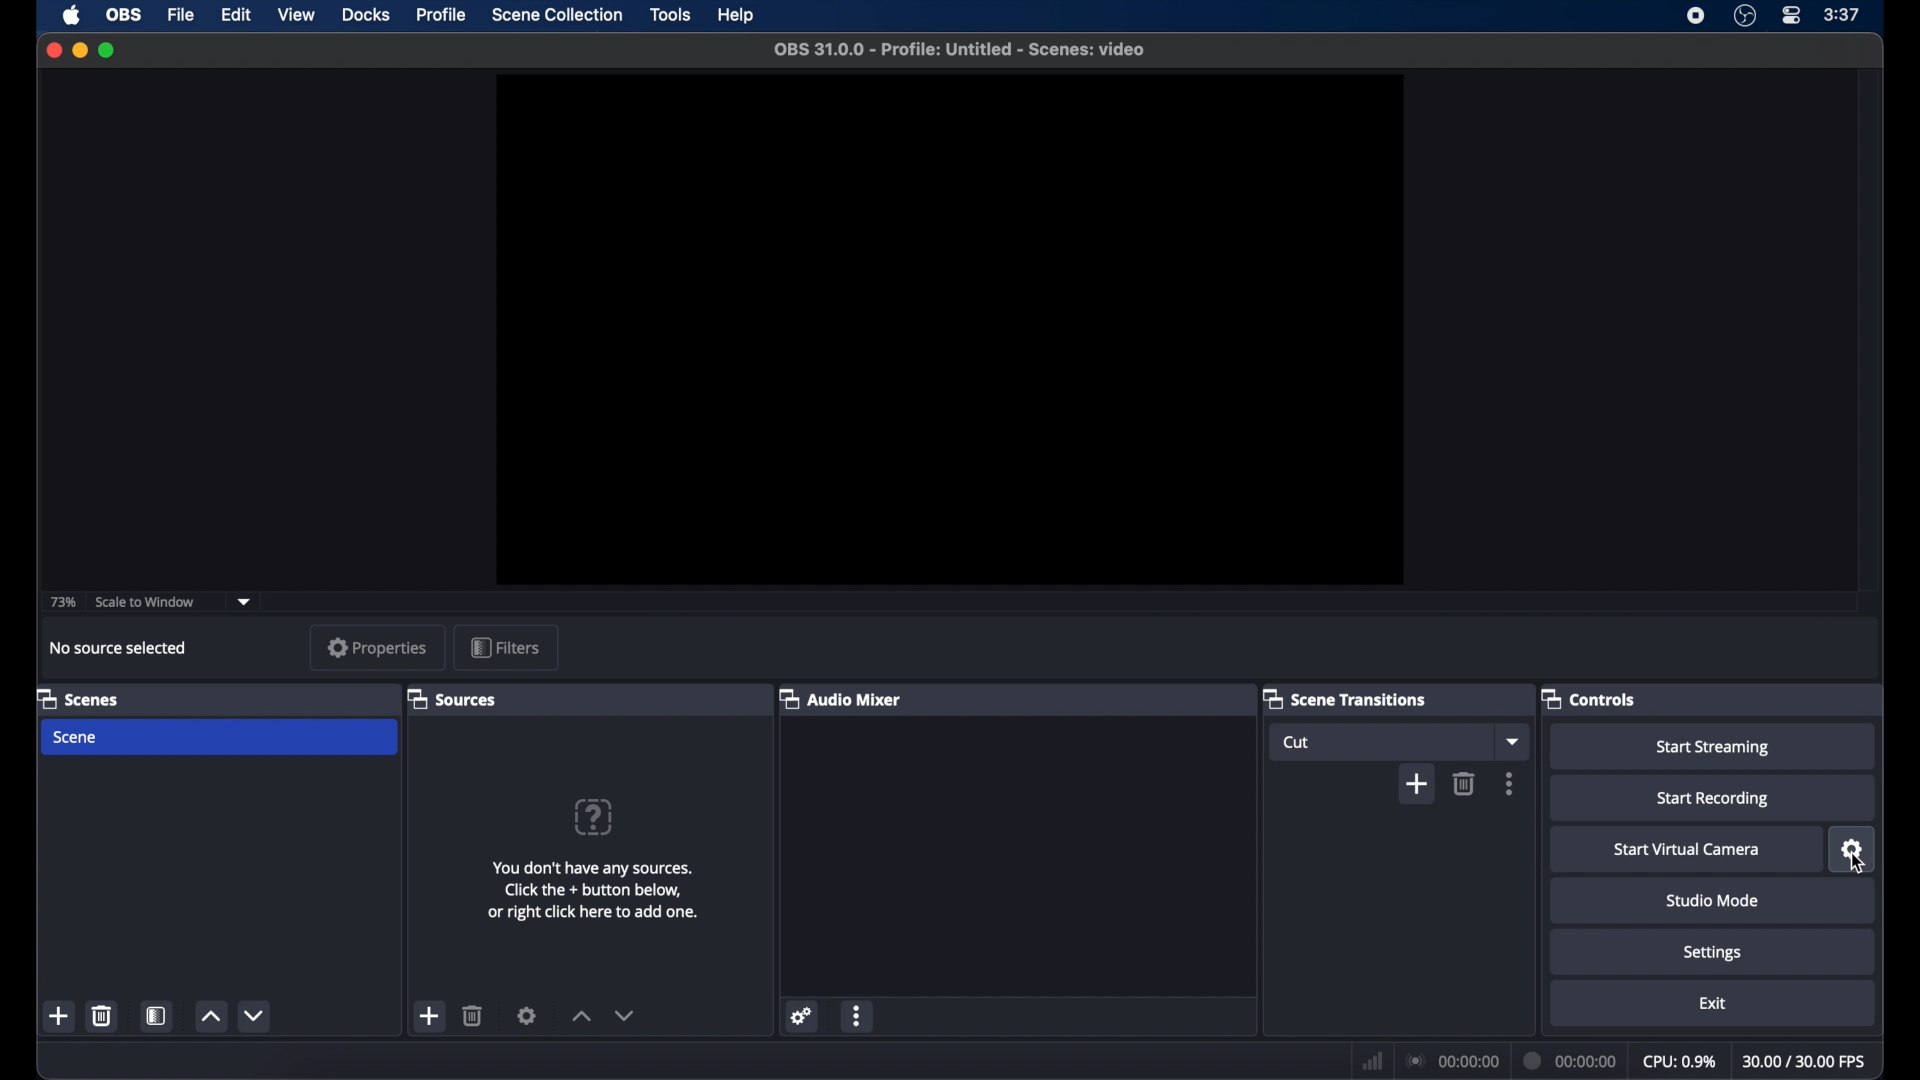 The height and width of the screenshot is (1080, 1920). I want to click on controls, so click(1589, 698).